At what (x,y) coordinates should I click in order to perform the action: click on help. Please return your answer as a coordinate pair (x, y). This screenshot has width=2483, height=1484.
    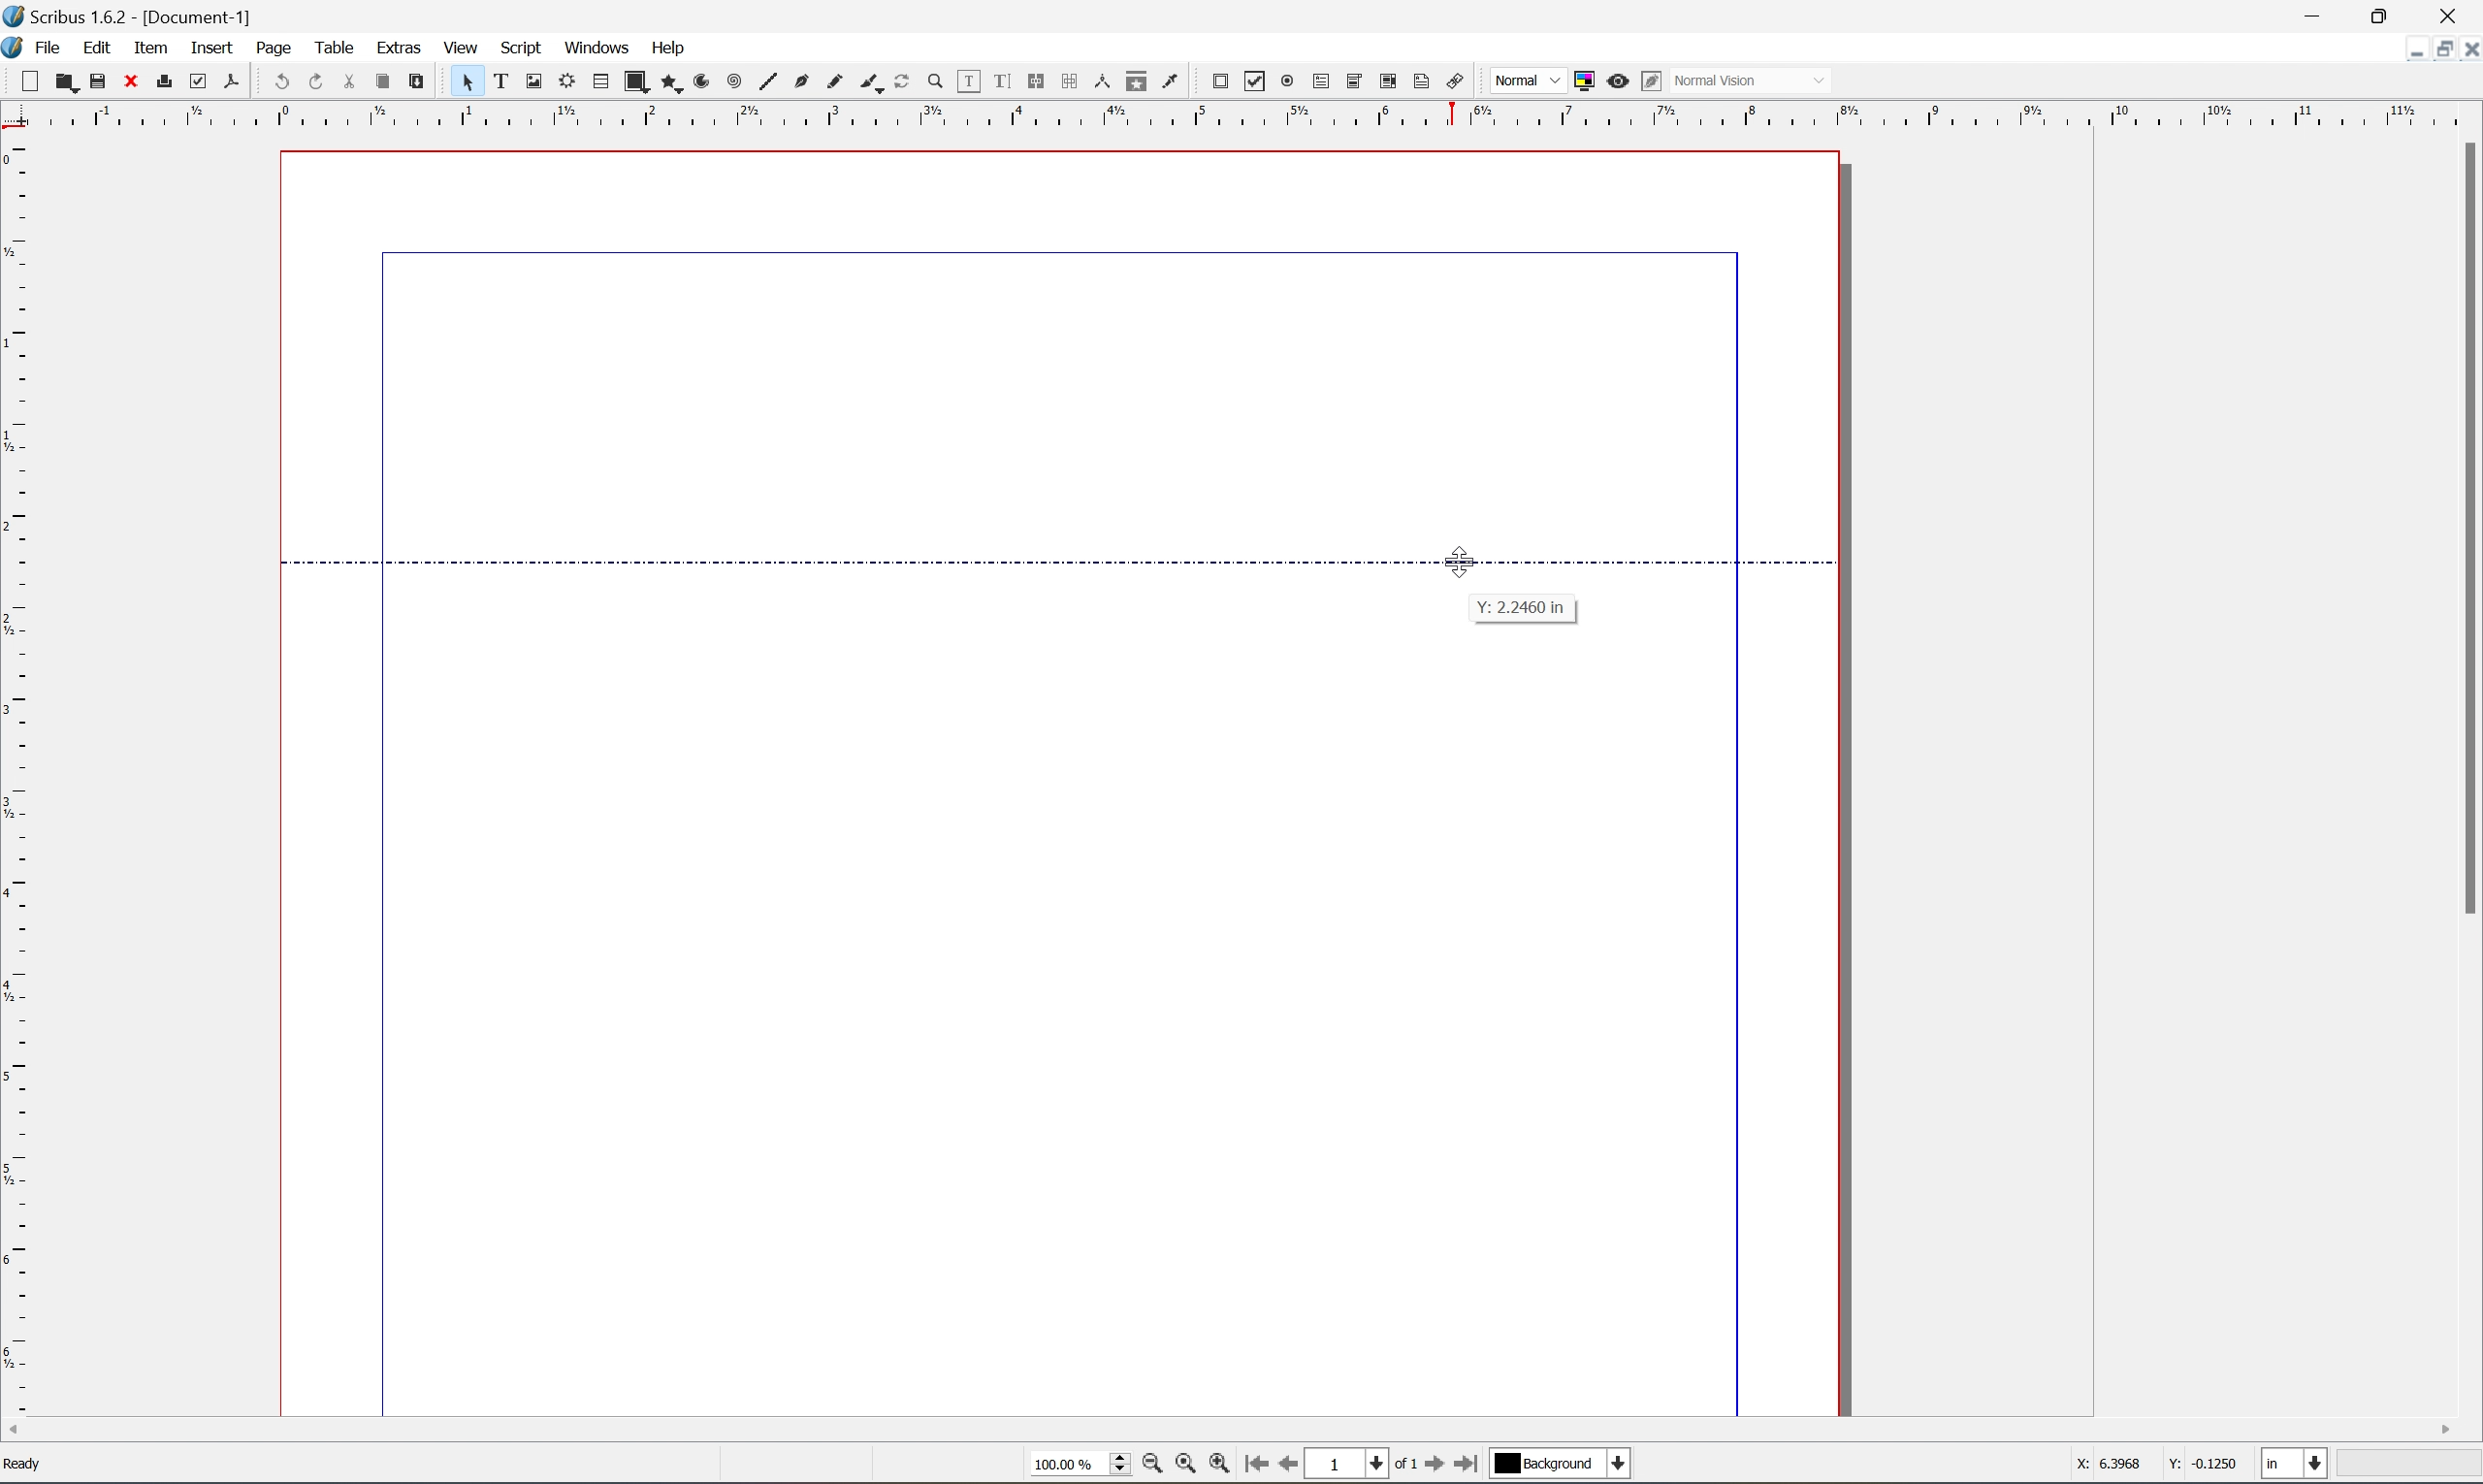
    Looking at the image, I should click on (669, 48).